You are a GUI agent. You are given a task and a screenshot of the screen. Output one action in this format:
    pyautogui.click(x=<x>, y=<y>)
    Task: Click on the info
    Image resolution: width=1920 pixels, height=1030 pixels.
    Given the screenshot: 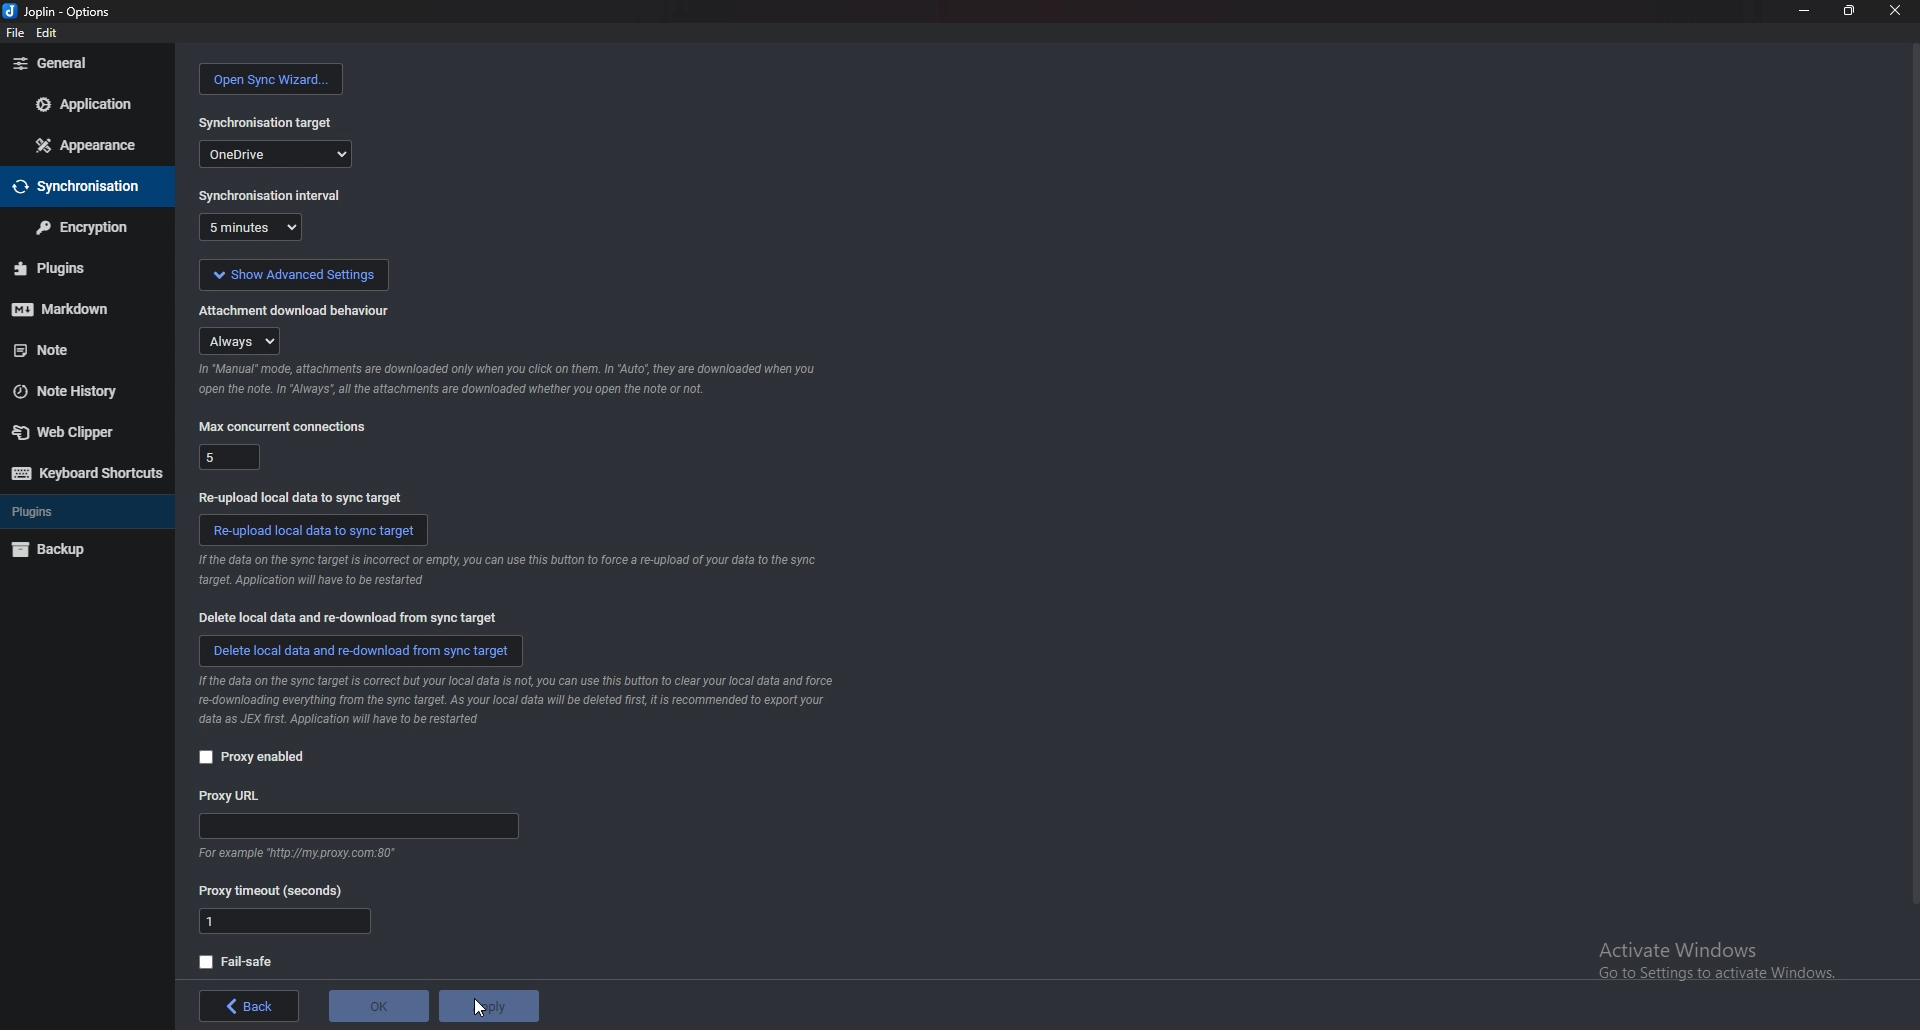 What is the action you would take?
    pyautogui.click(x=306, y=853)
    